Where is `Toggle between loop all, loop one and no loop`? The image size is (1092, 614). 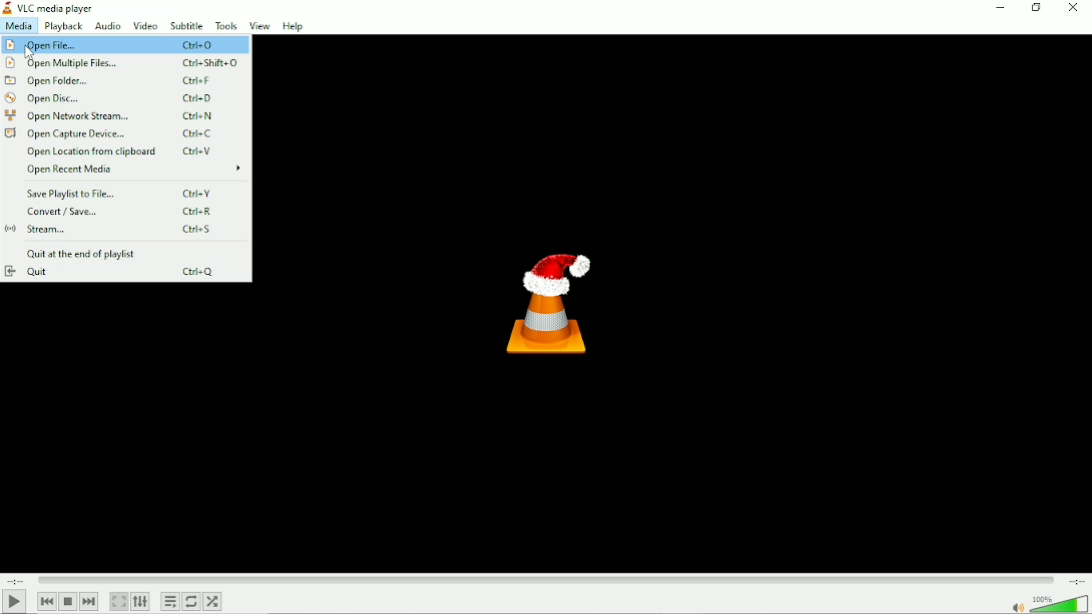 Toggle between loop all, loop one and no loop is located at coordinates (192, 602).